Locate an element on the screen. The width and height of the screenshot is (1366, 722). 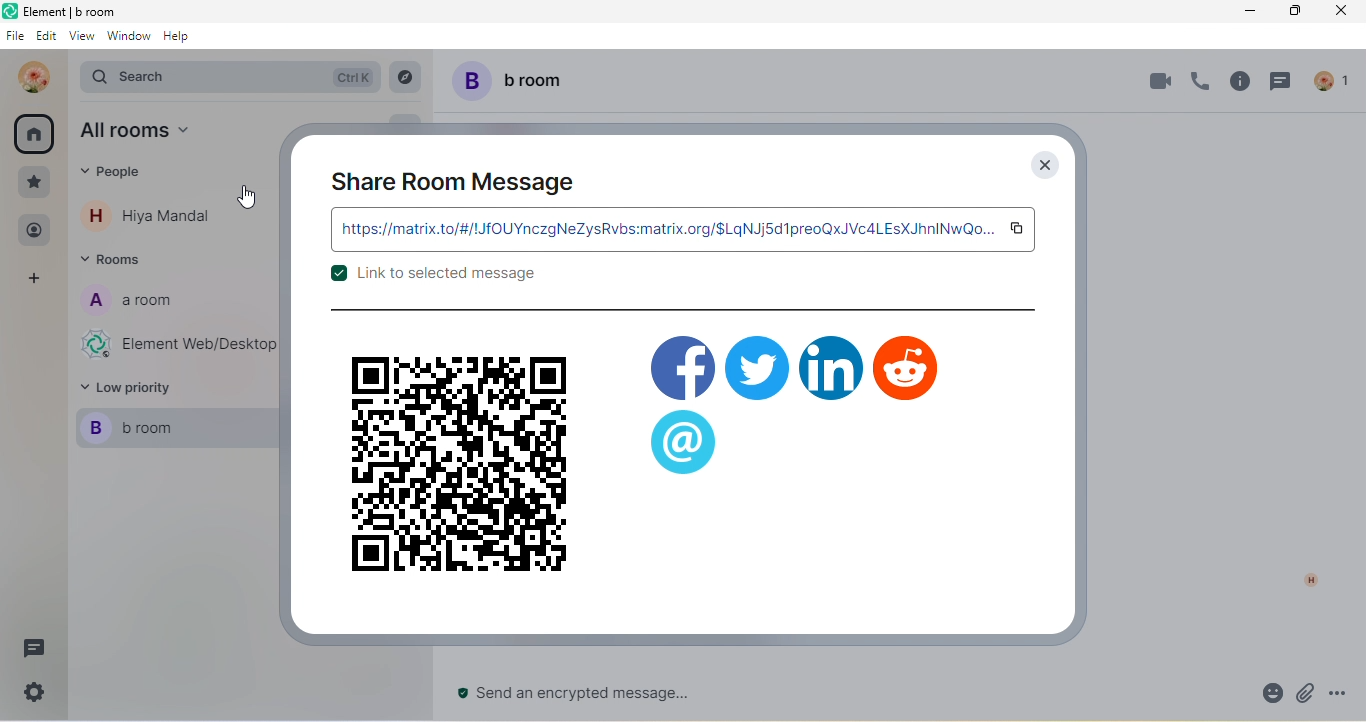
help is located at coordinates (183, 42).